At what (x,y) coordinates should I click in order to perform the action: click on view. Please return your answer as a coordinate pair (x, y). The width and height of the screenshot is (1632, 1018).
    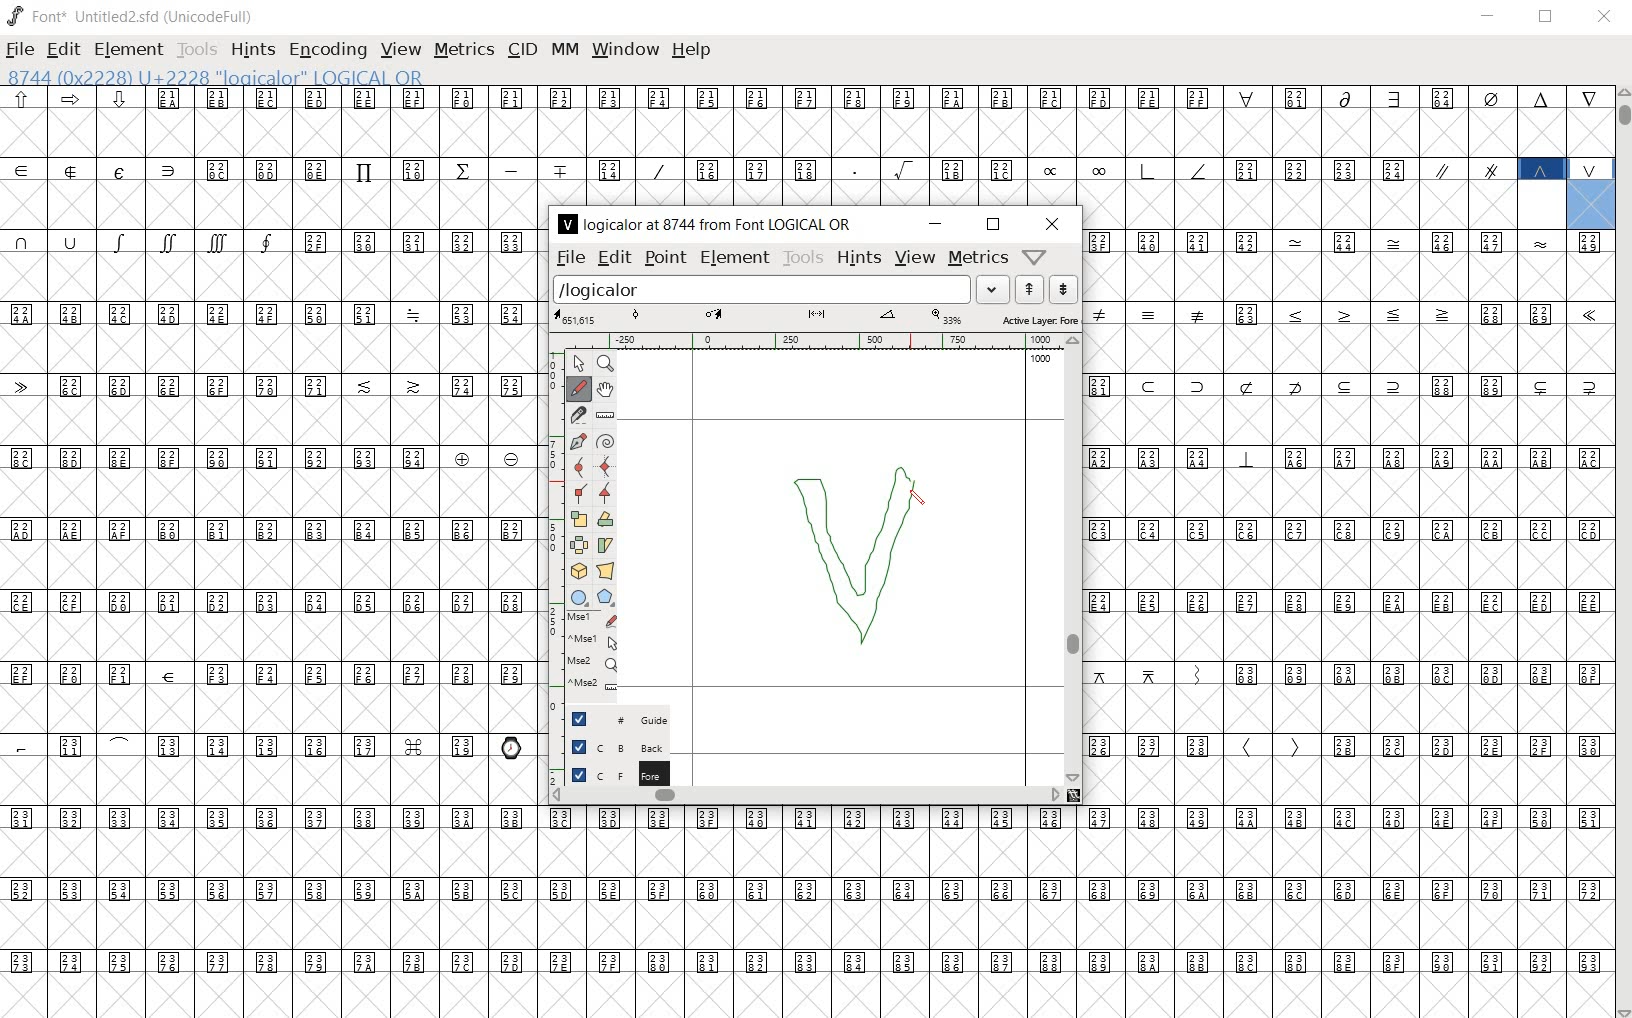
    Looking at the image, I should click on (914, 258).